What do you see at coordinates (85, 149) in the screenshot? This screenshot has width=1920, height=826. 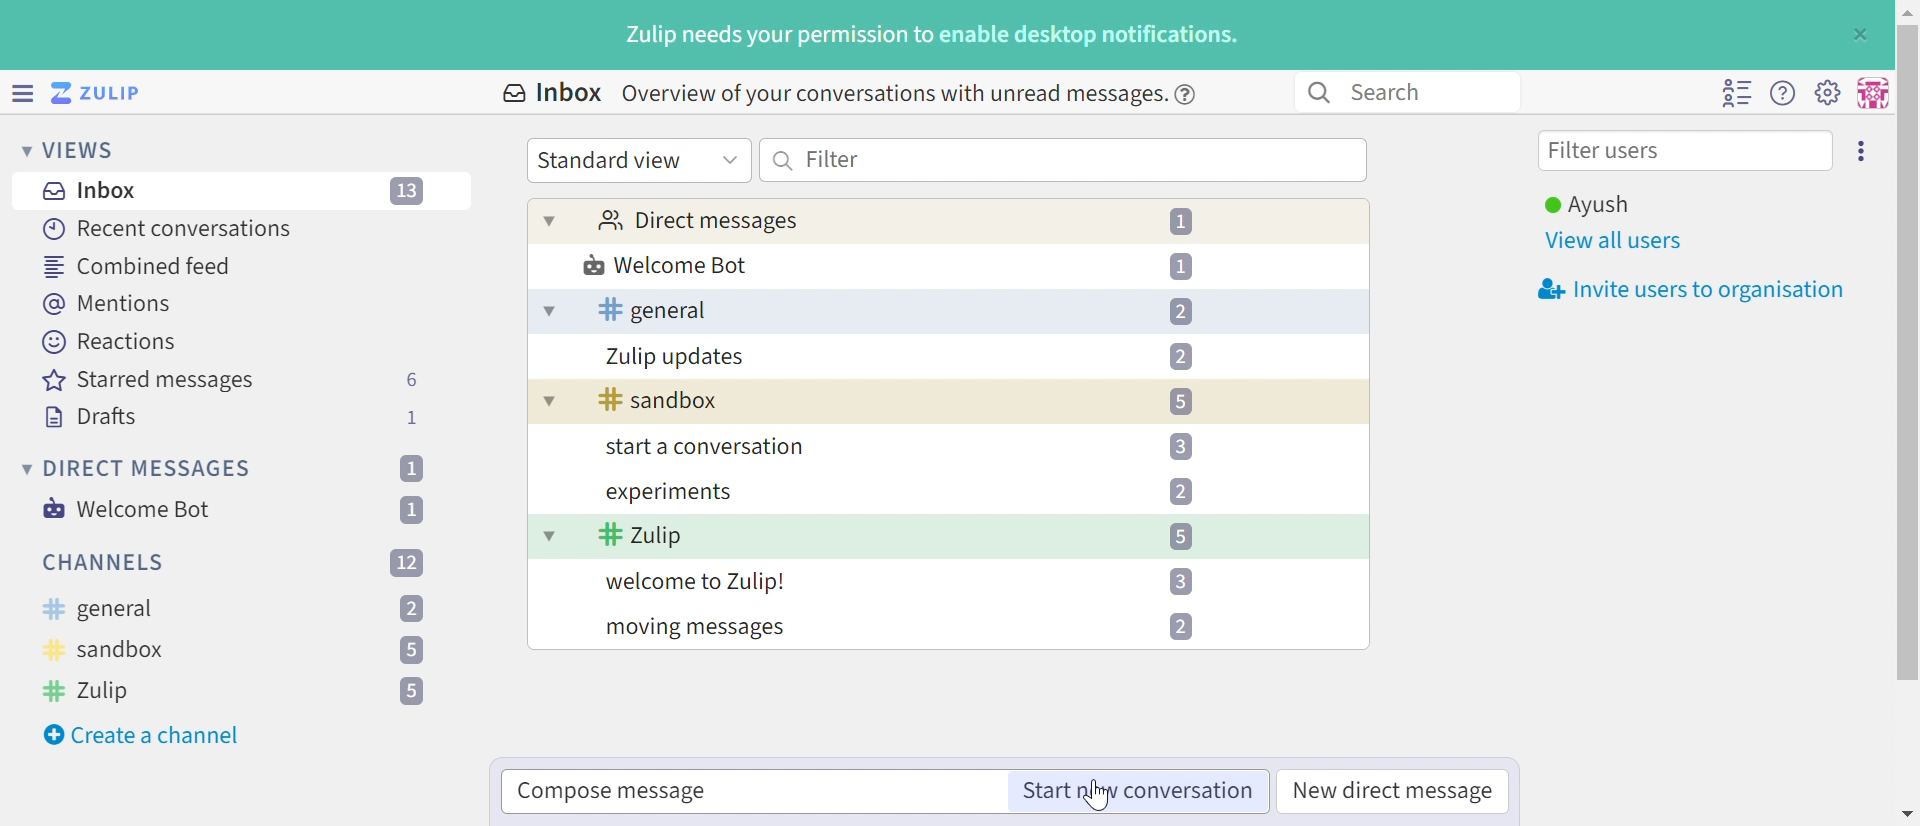 I see `VIEWS` at bounding box center [85, 149].